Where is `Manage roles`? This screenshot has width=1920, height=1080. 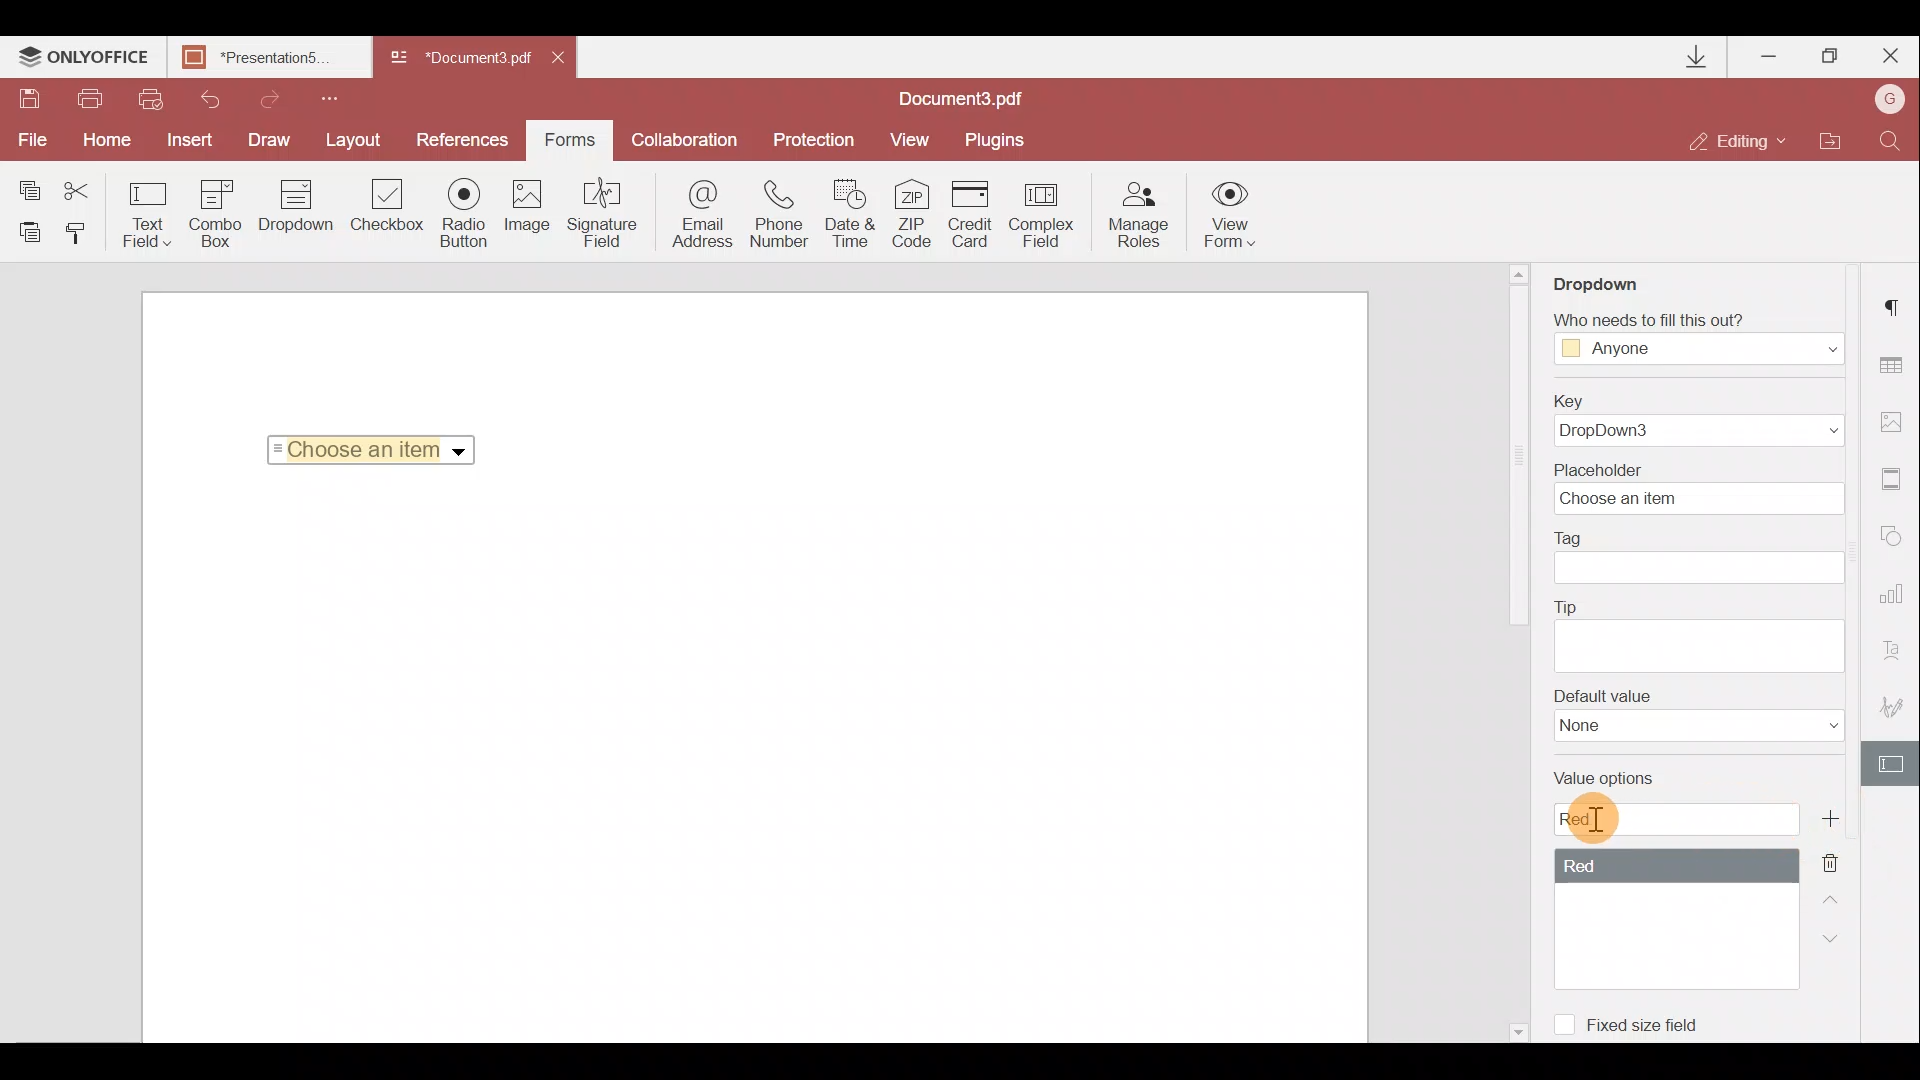
Manage roles is located at coordinates (1139, 215).